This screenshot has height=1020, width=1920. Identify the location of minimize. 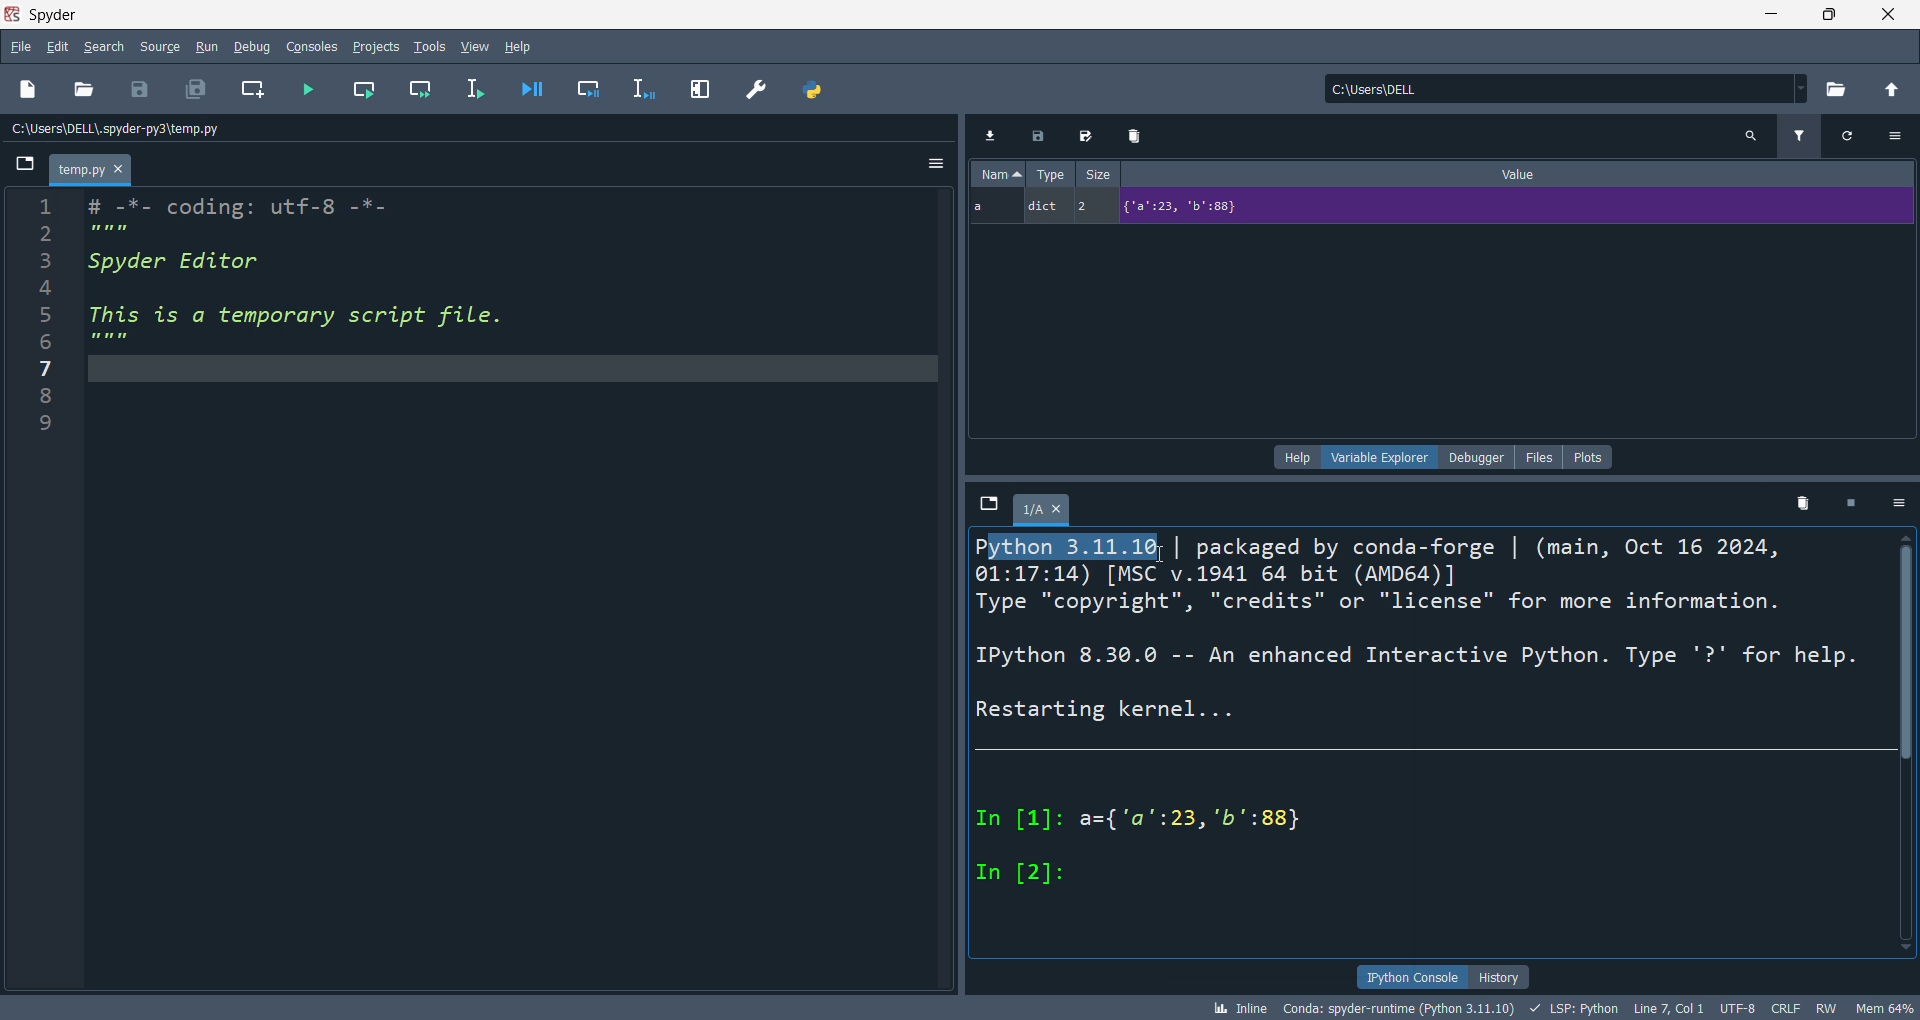
(1760, 15).